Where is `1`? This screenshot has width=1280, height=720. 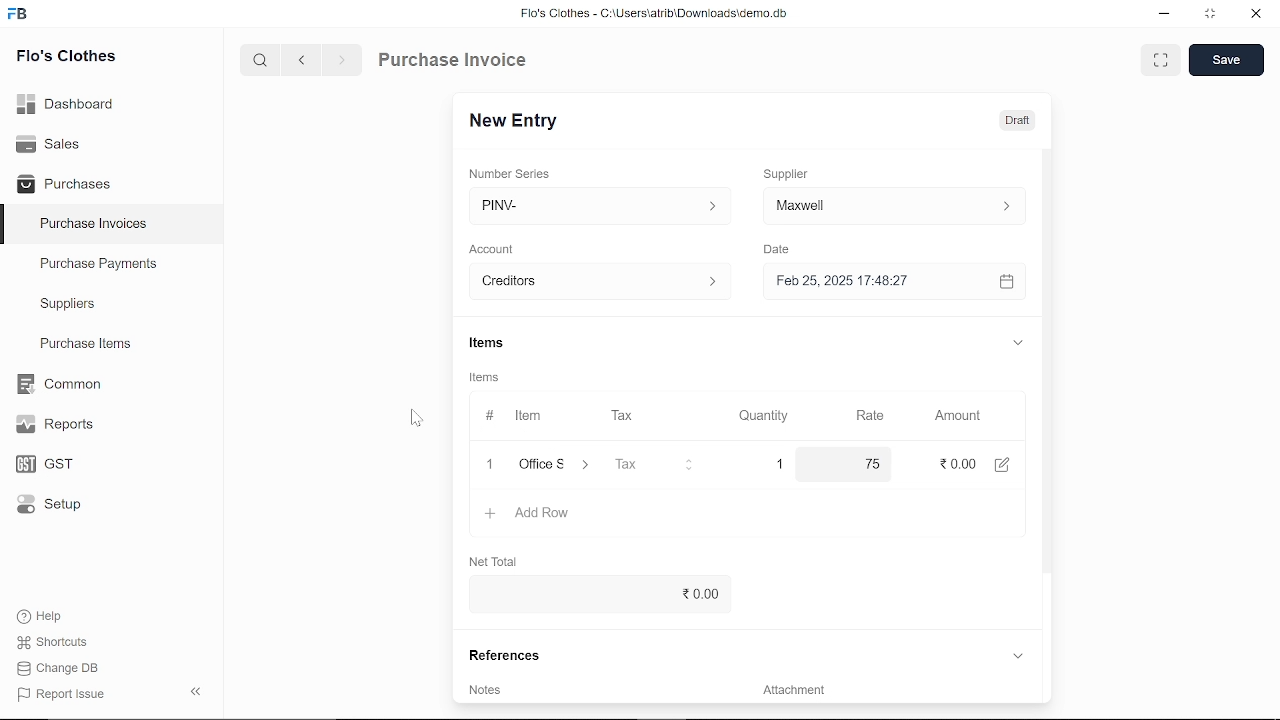
1 is located at coordinates (779, 463).